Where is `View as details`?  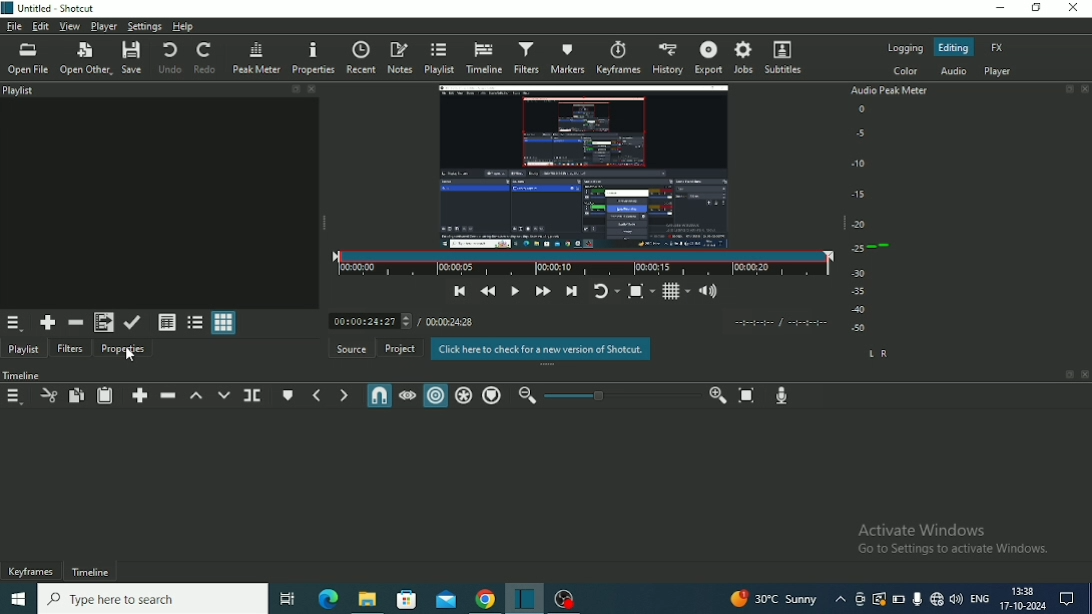
View as details is located at coordinates (166, 323).